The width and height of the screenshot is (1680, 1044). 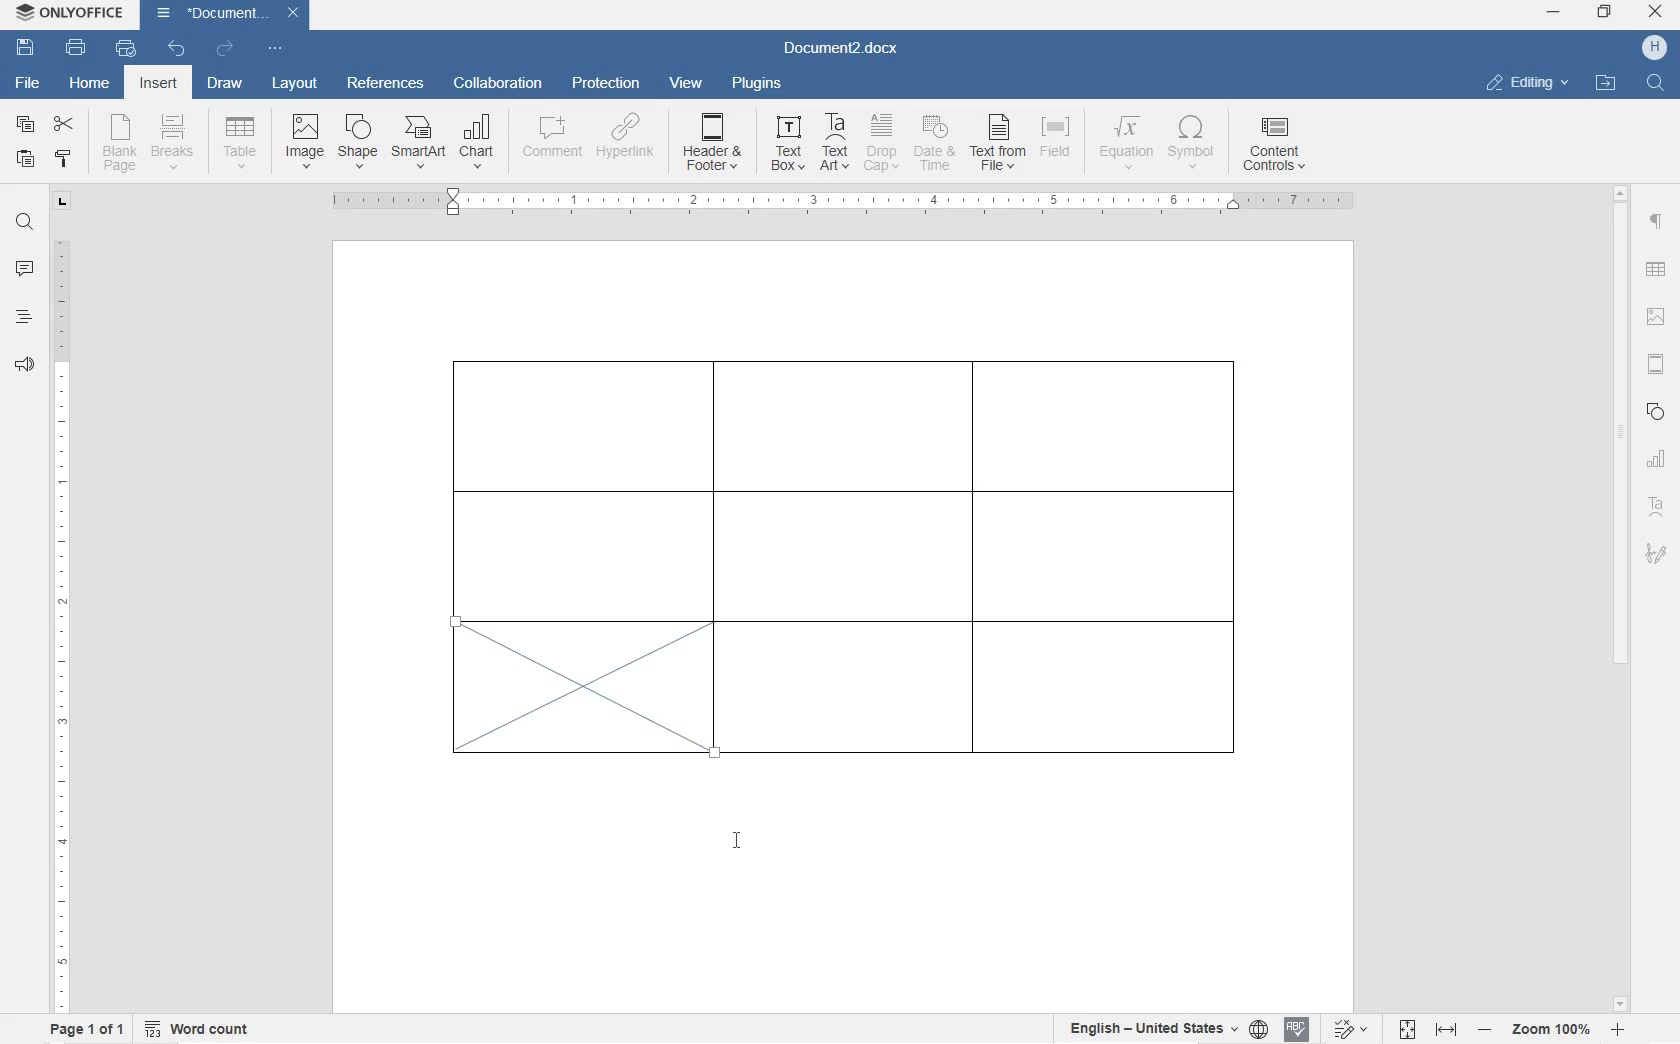 What do you see at coordinates (126, 48) in the screenshot?
I see `quick print` at bounding box center [126, 48].